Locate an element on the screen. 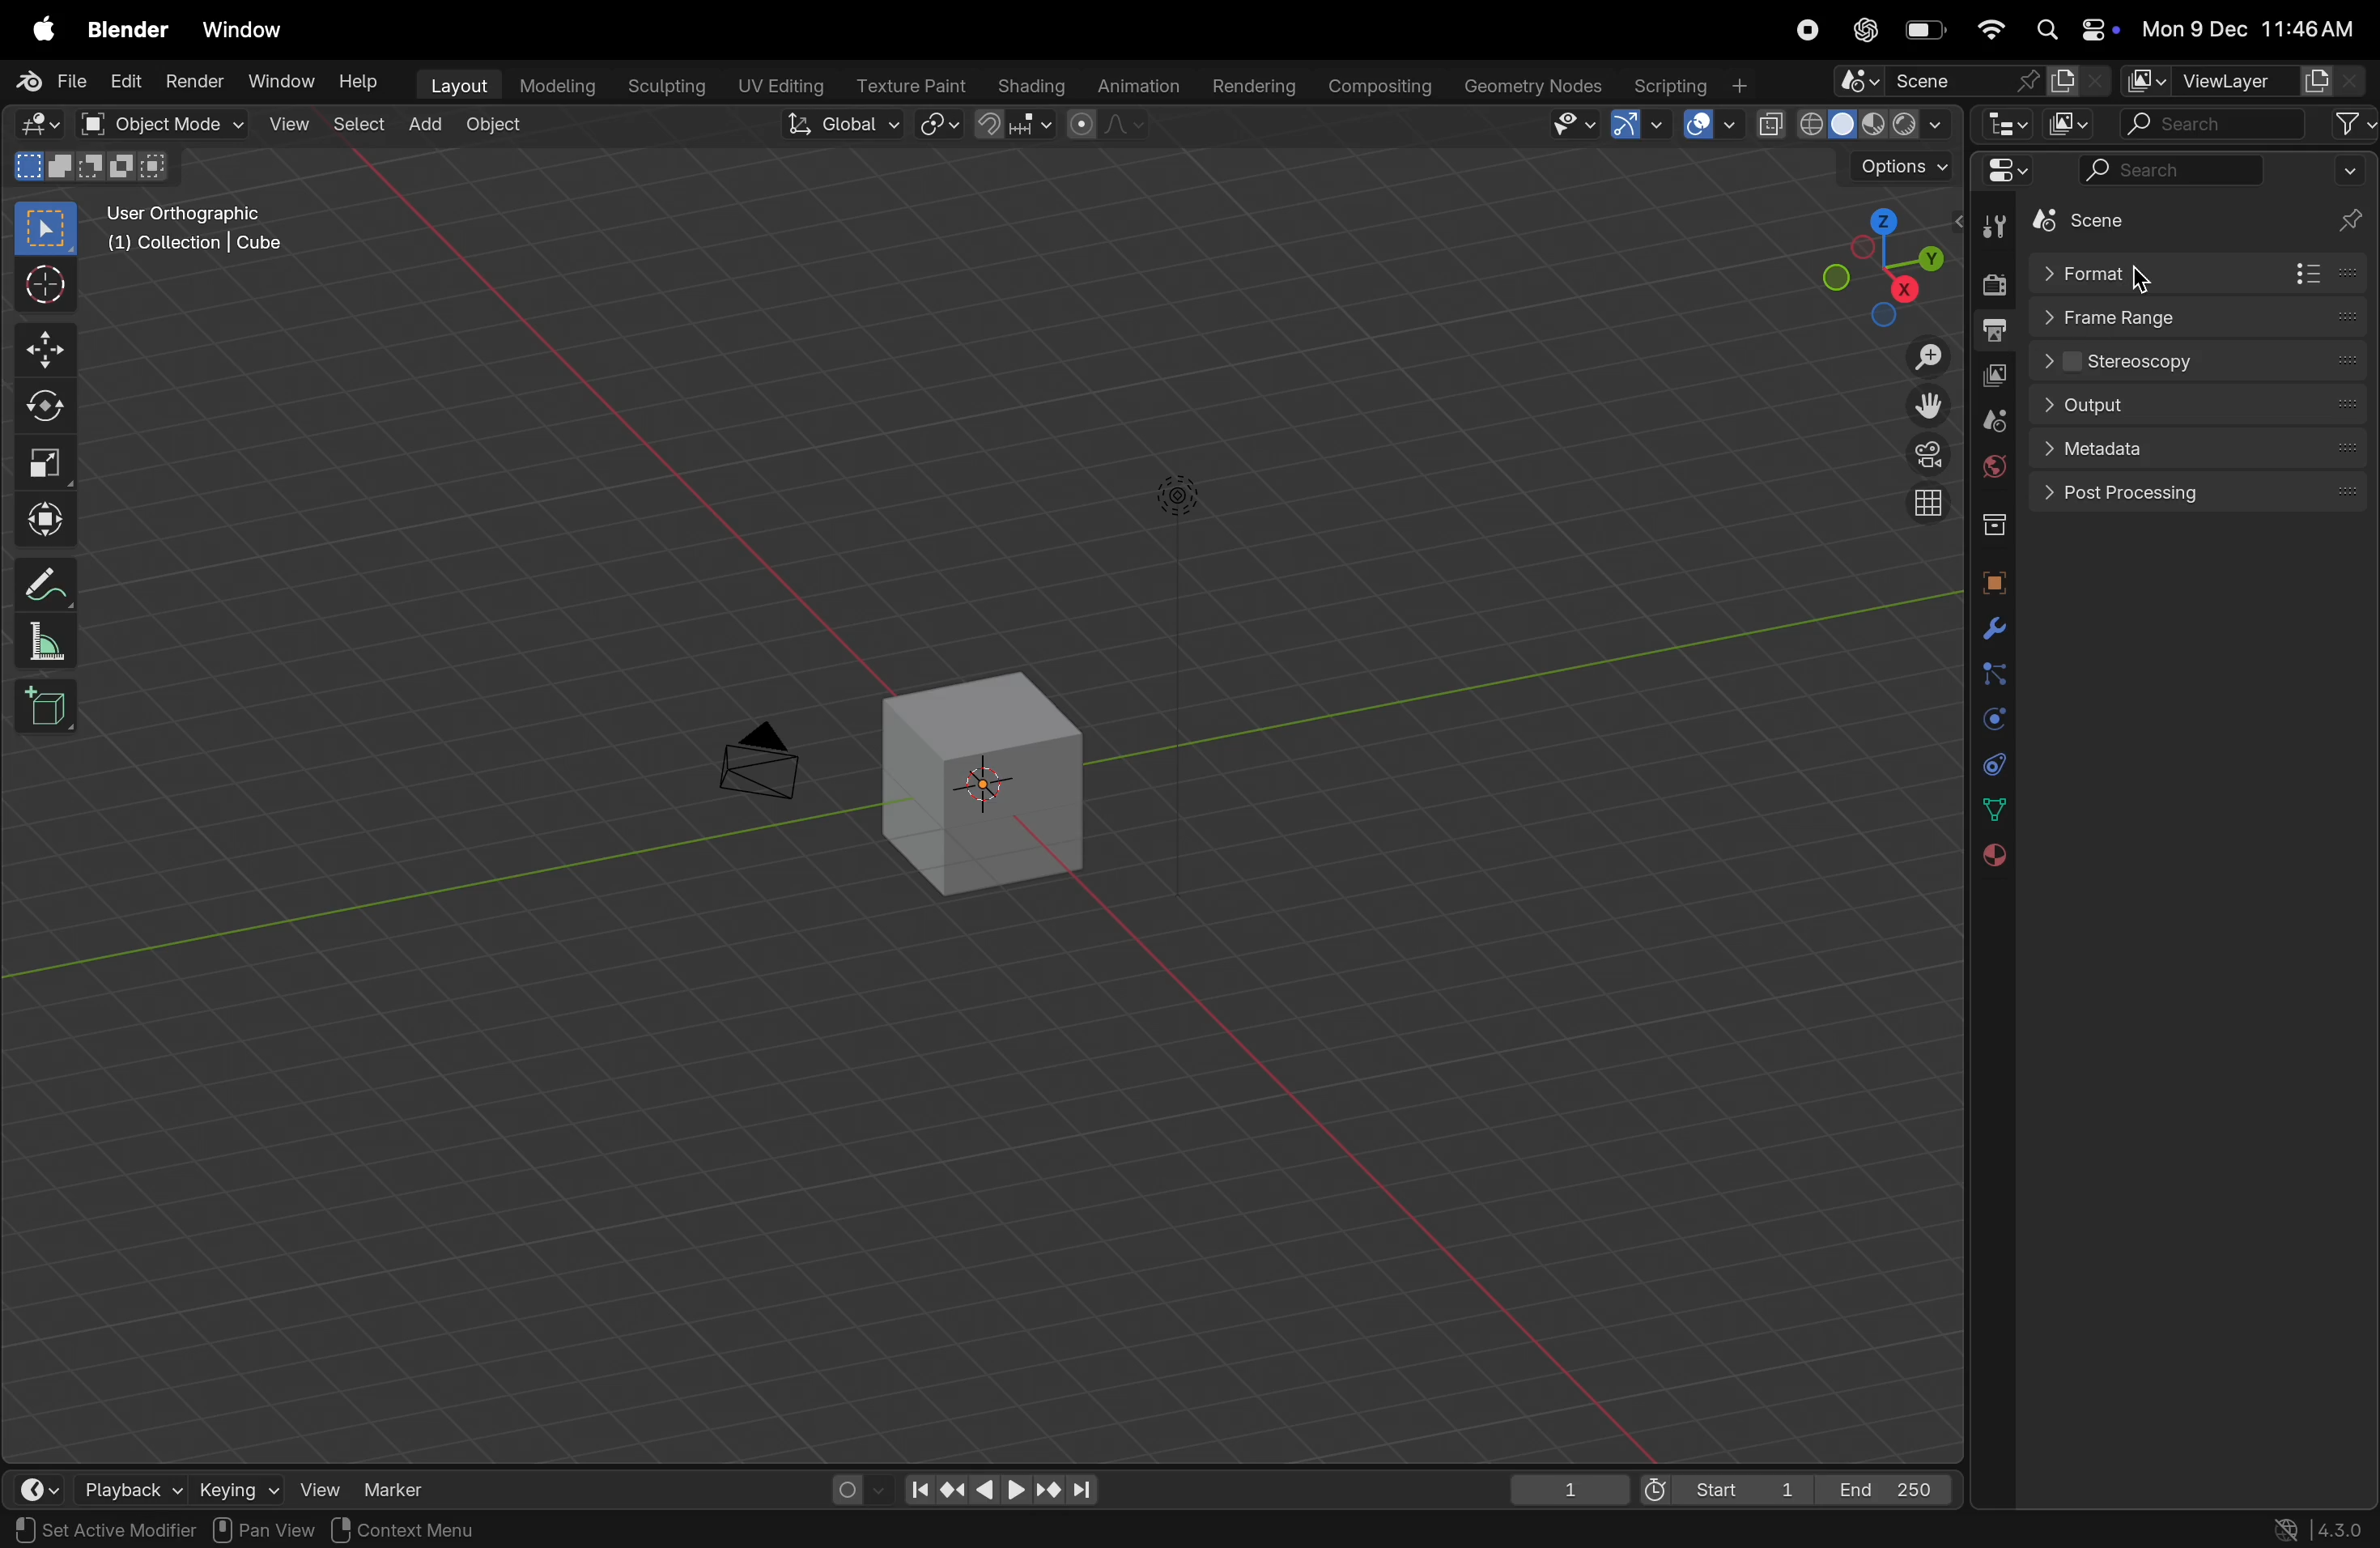 This screenshot has width=2380, height=1548. particles is located at coordinates (1992, 672).